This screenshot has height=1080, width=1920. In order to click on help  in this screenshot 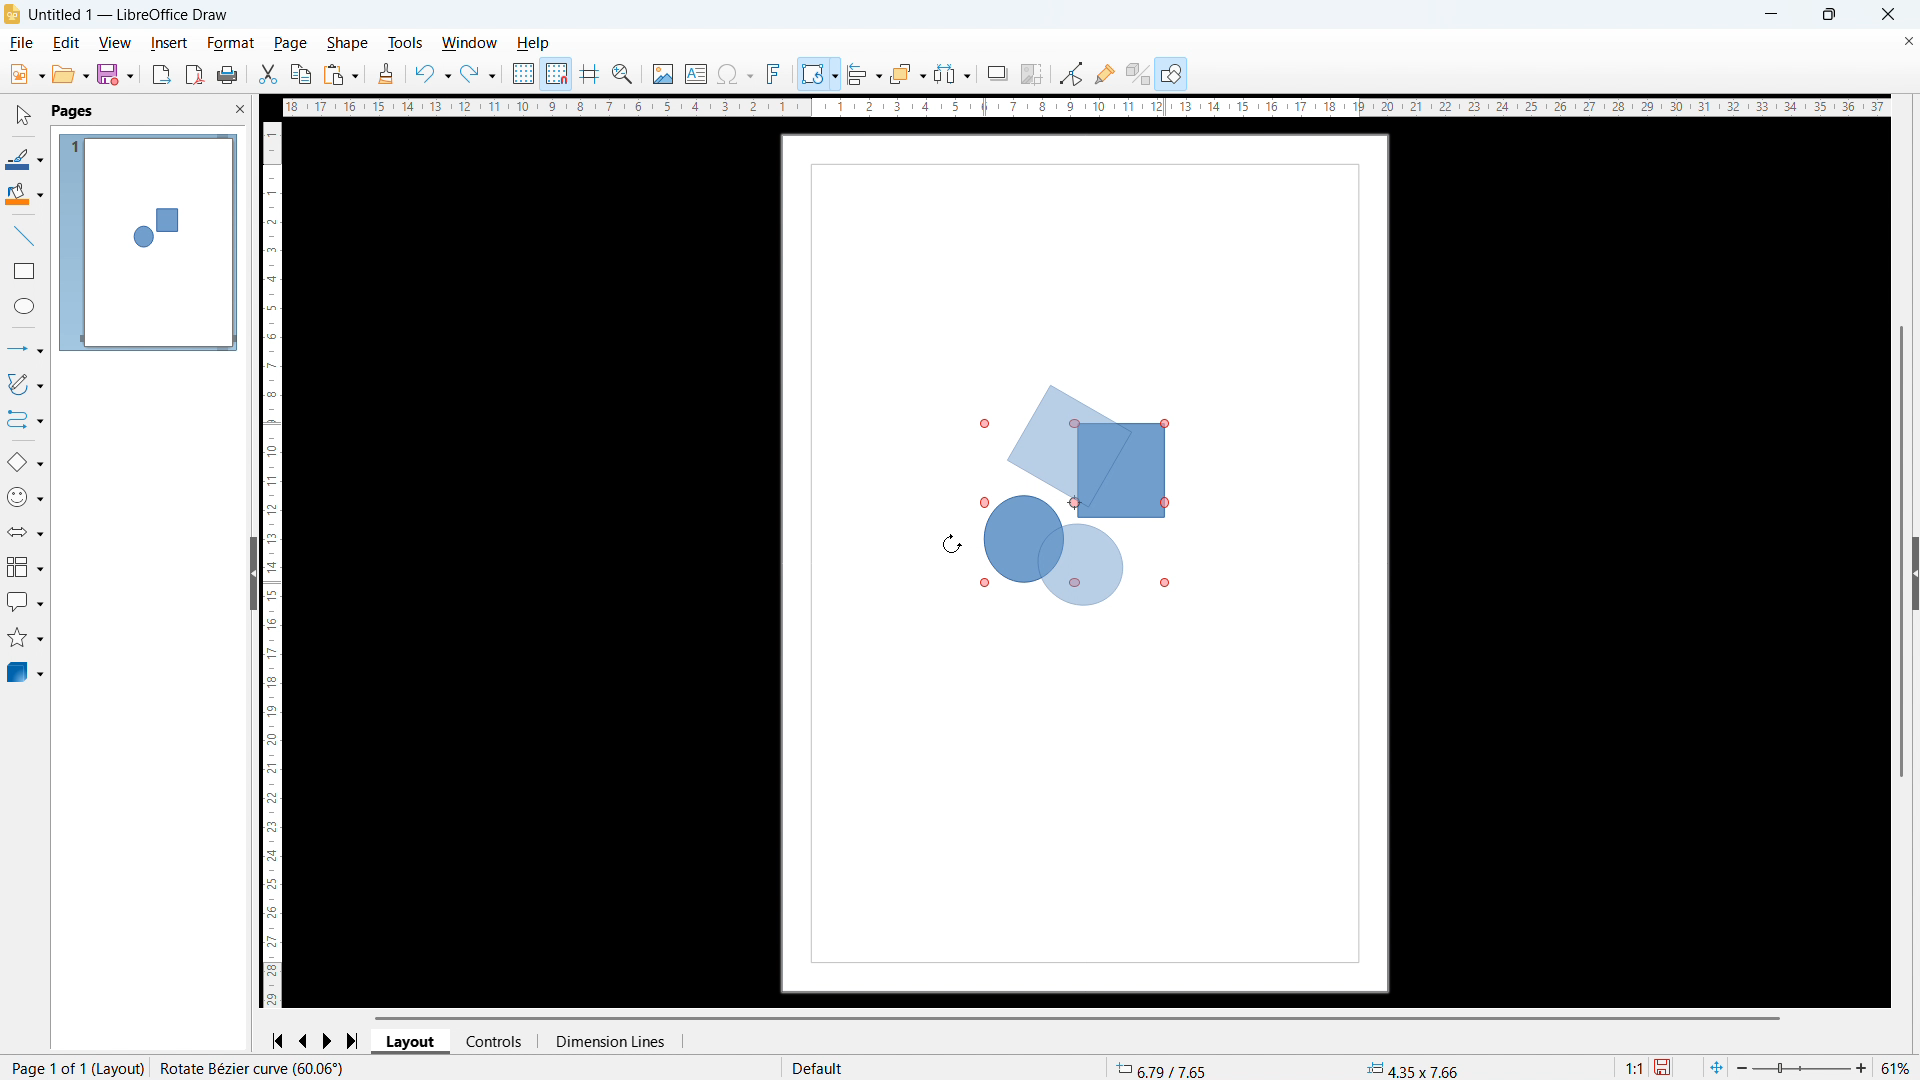, I will do `click(534, 44)`.